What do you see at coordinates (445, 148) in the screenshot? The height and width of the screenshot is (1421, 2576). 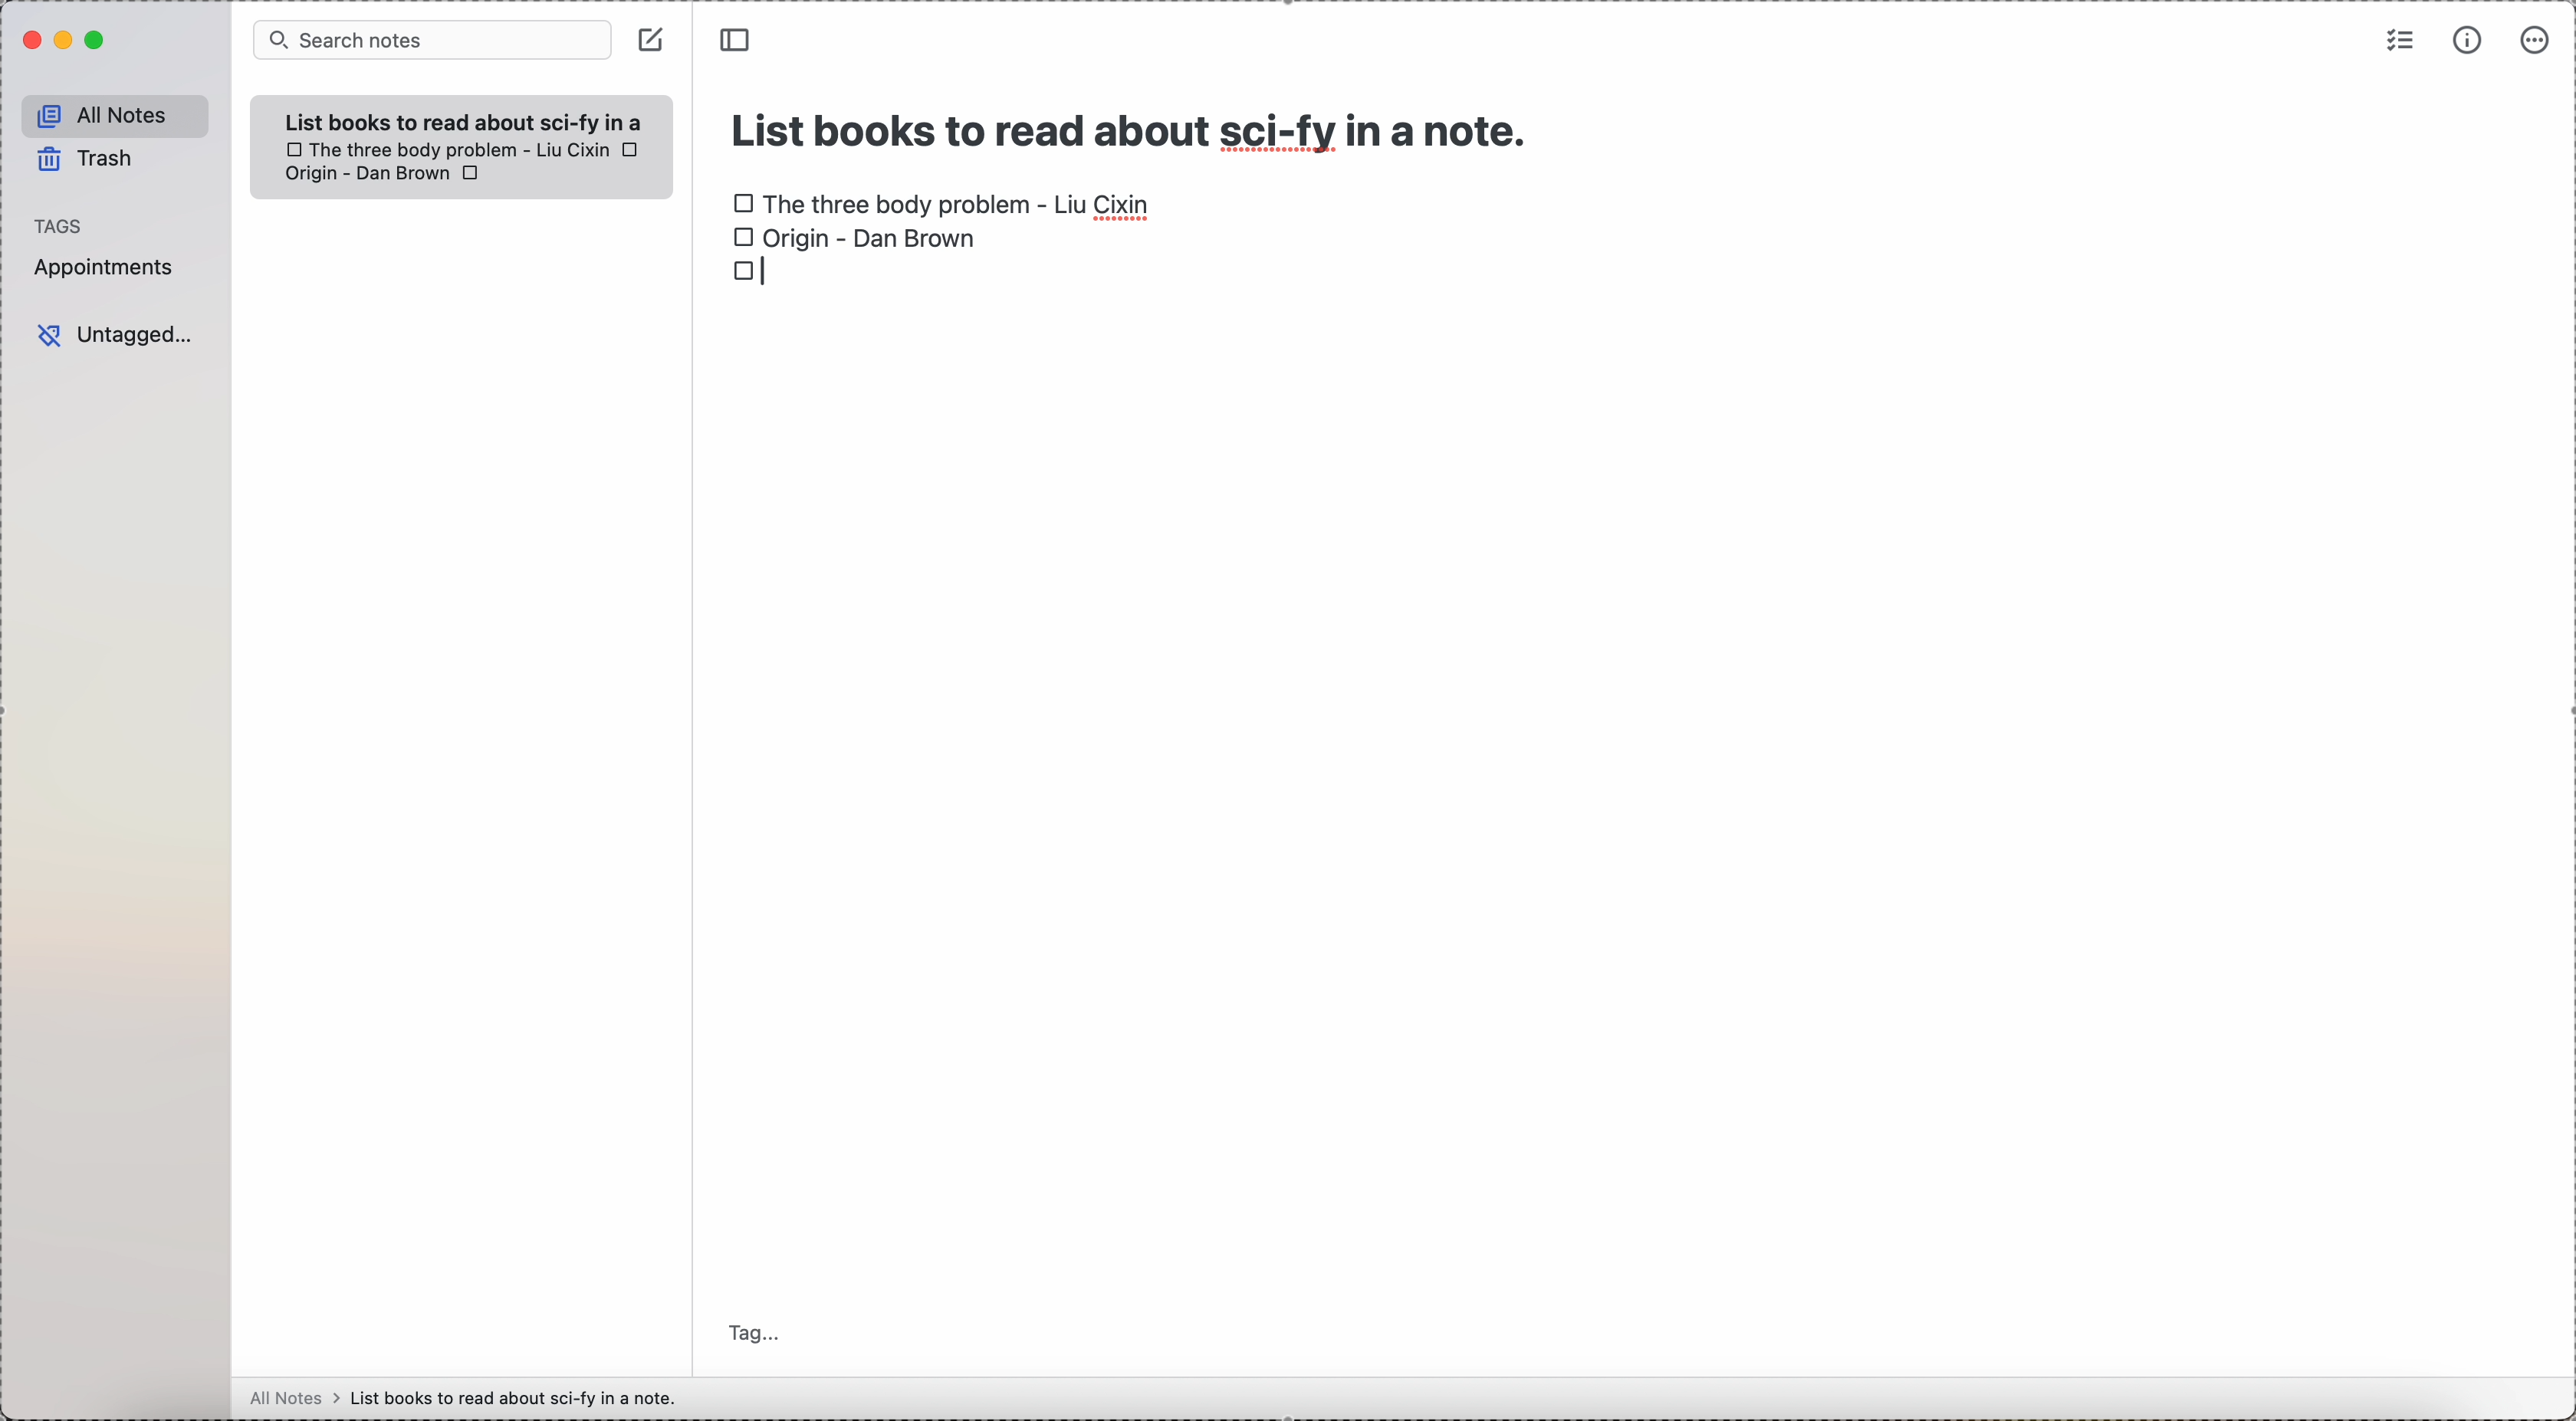 I see `checkbox The Three body problem - Liu Cixin book` at bounding box center [445, 148].